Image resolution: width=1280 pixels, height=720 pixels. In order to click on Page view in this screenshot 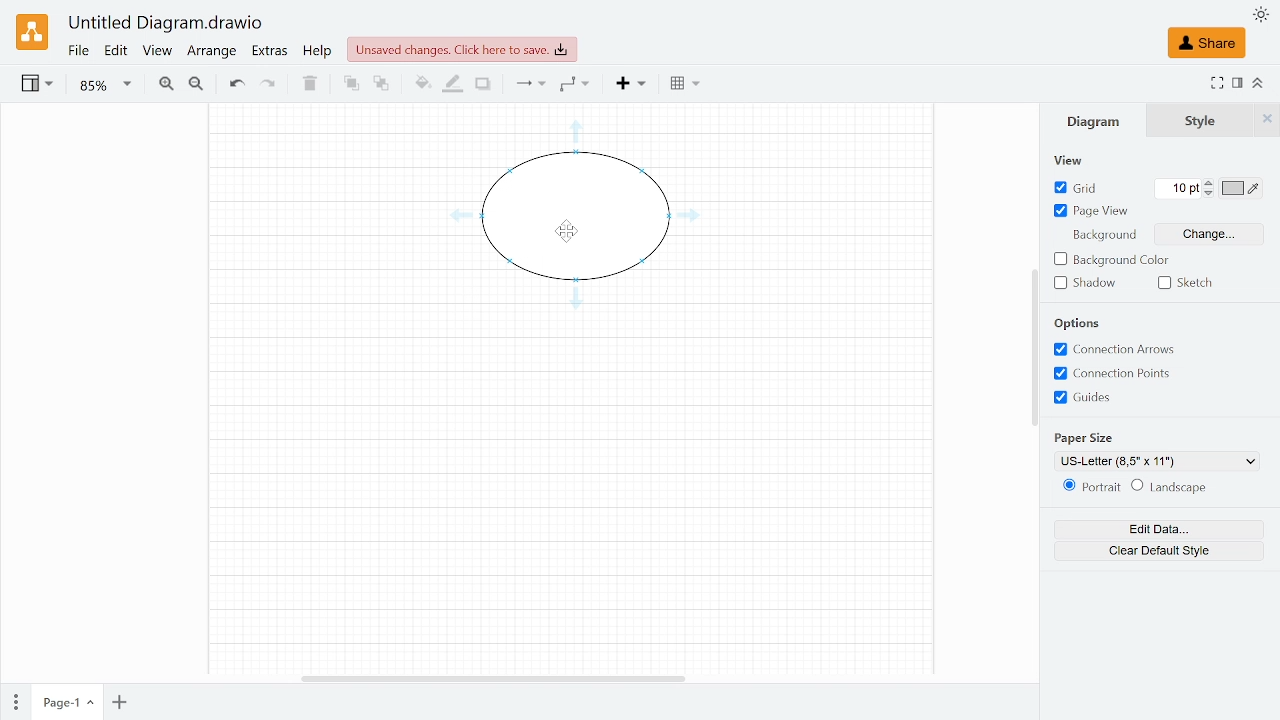, I will do `click(1090, 212)`.